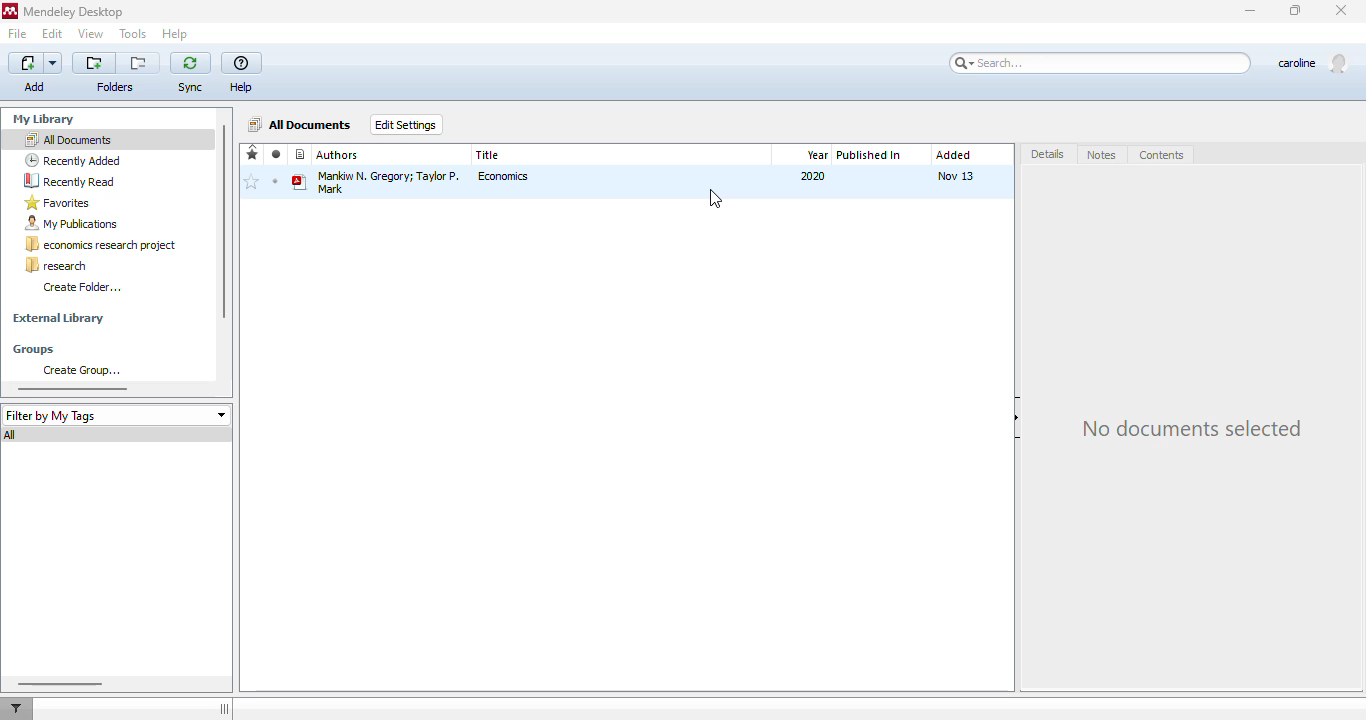 Image resolution: width=1366 pixels, height=720 pixels. What do you see at coordinates (817, 155) in the screenshot?
I see `year` at bounding box center [817, 155].